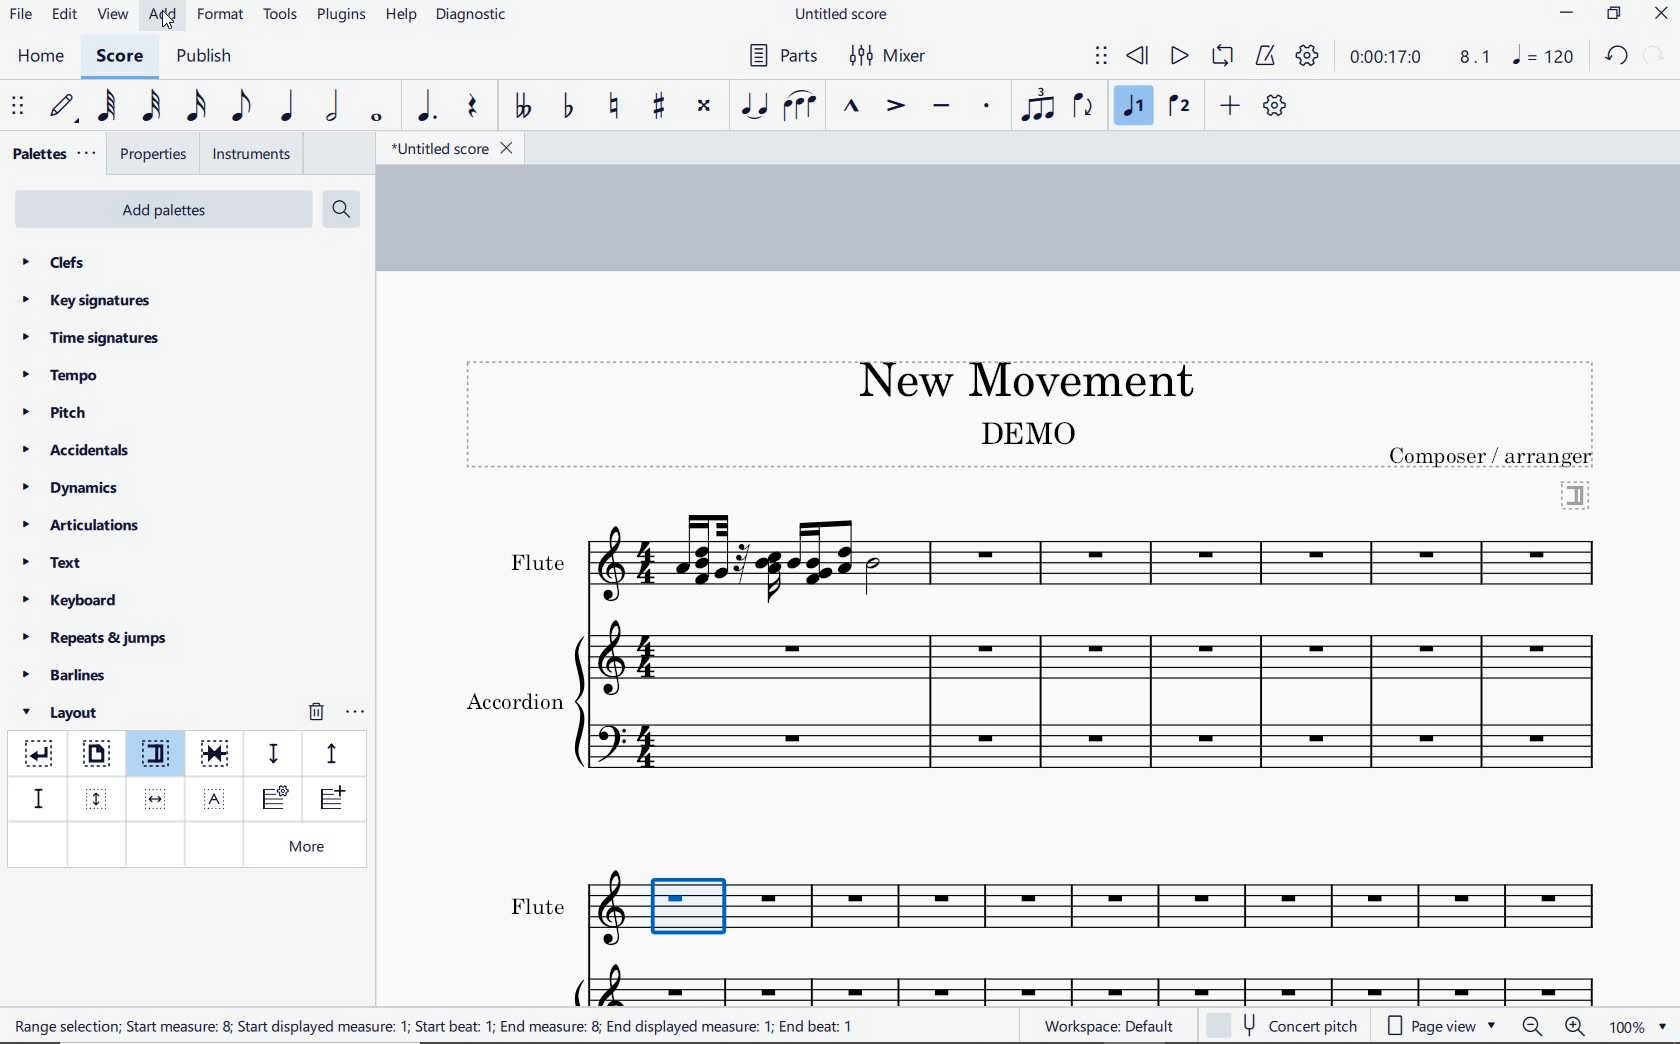 The height and width of the screenshot is (1044, 1680). What do you see at coordinates (248, 155) in the screenshot?
I see `instruments` at bounding box center [248, 155].